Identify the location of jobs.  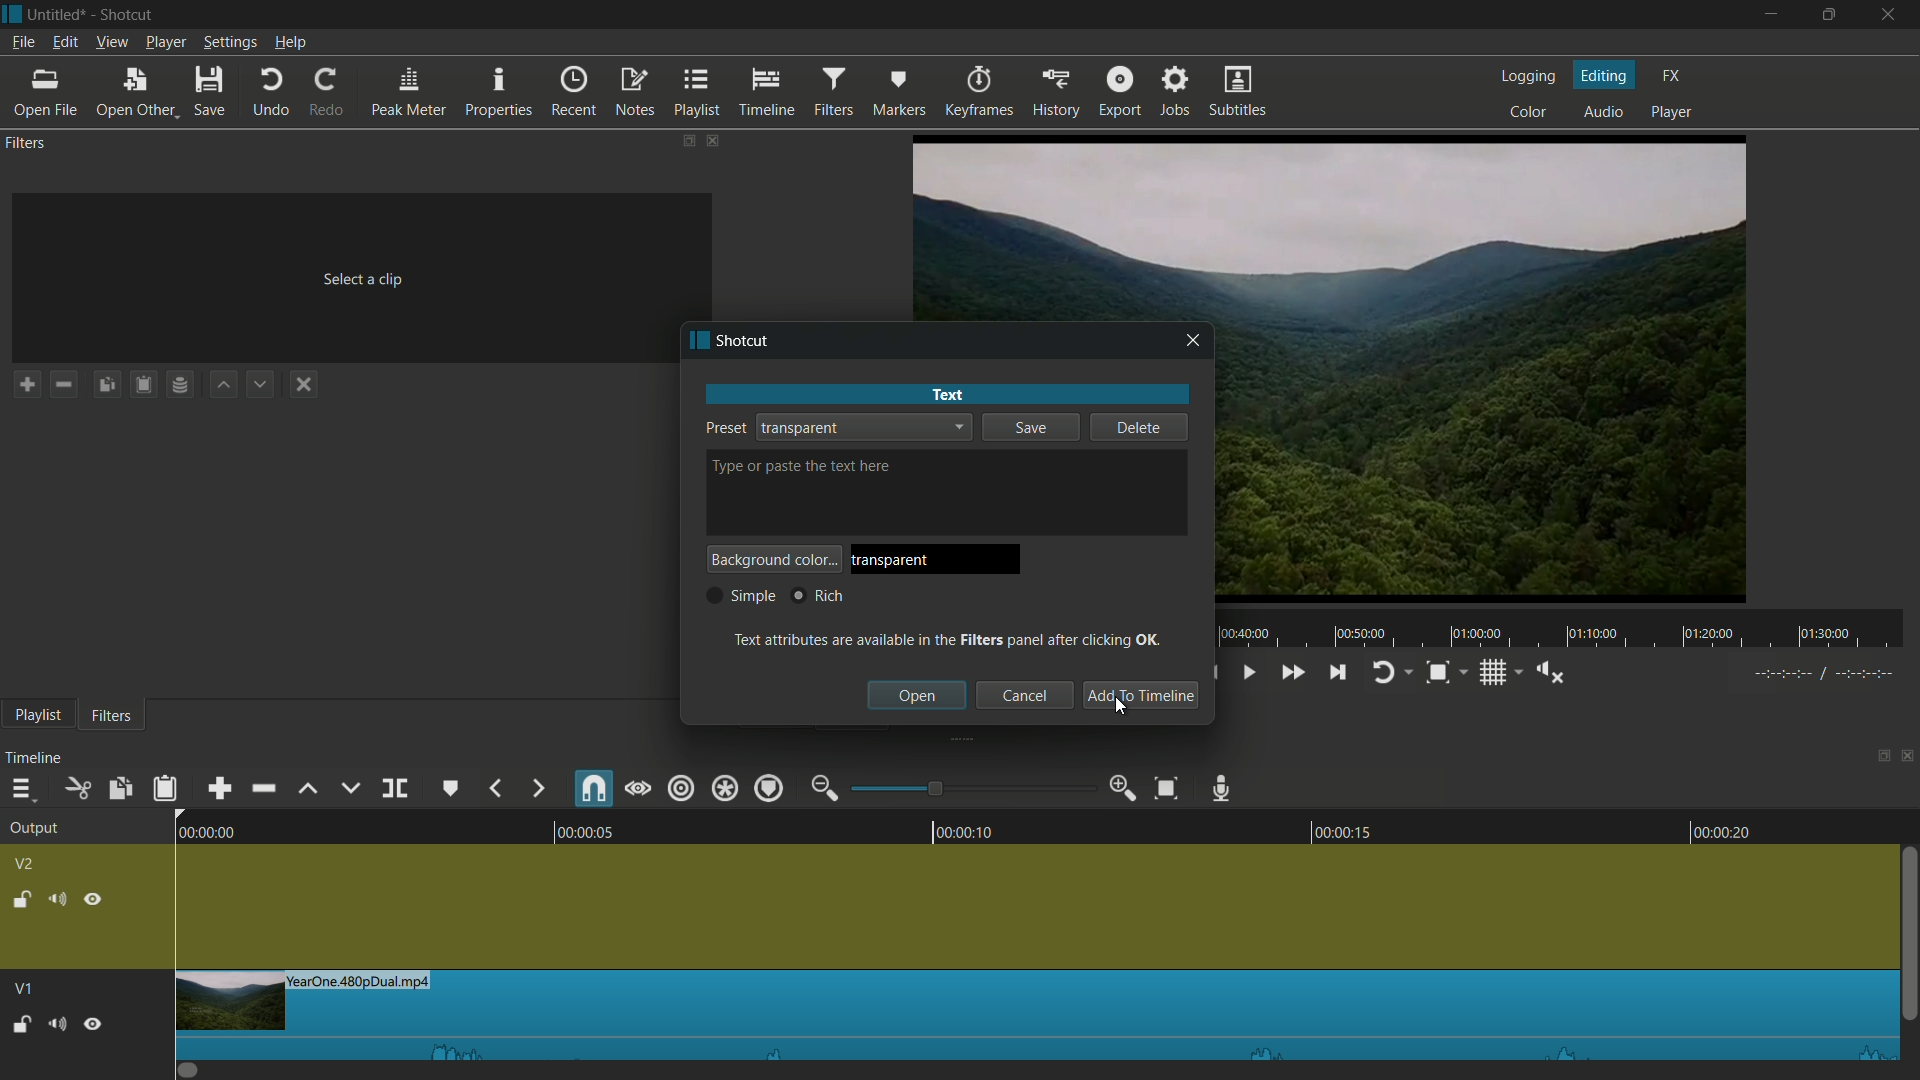
(1177, 93).